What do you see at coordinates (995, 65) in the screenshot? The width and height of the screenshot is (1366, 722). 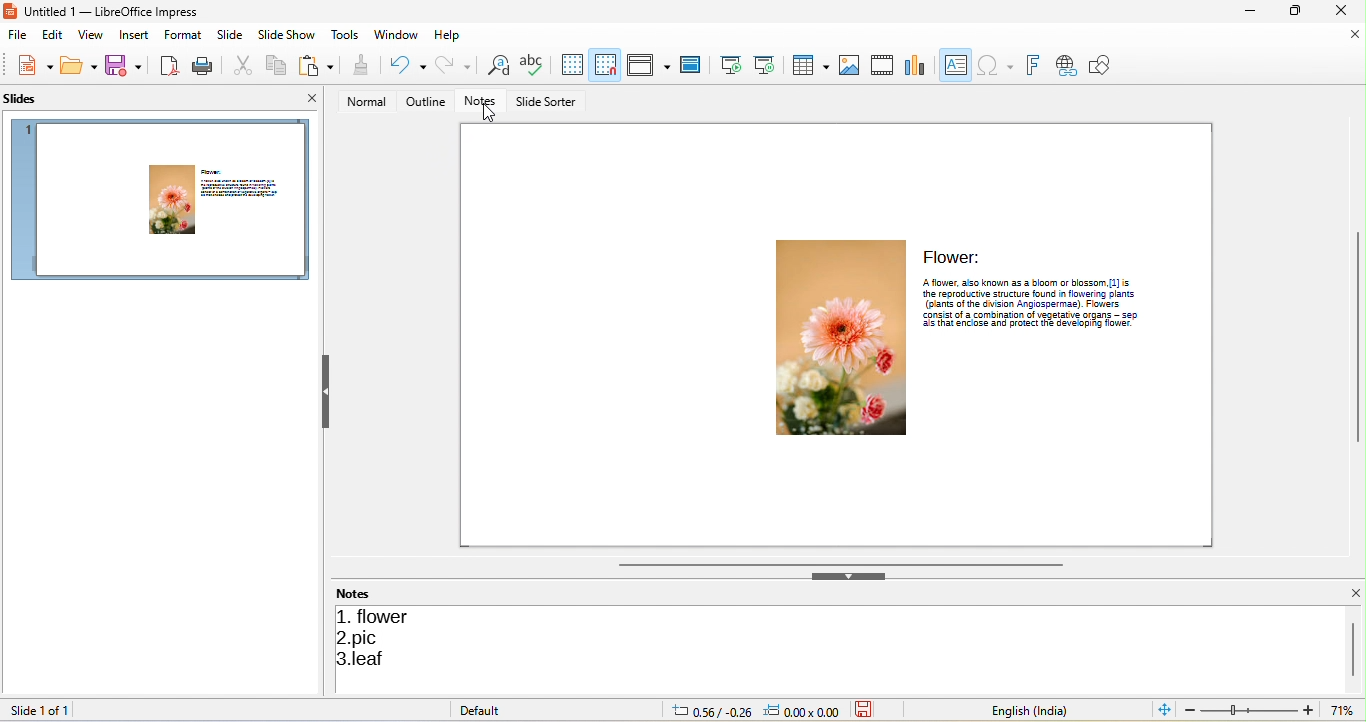 I see `special  character` at bounding box center [995, 65].